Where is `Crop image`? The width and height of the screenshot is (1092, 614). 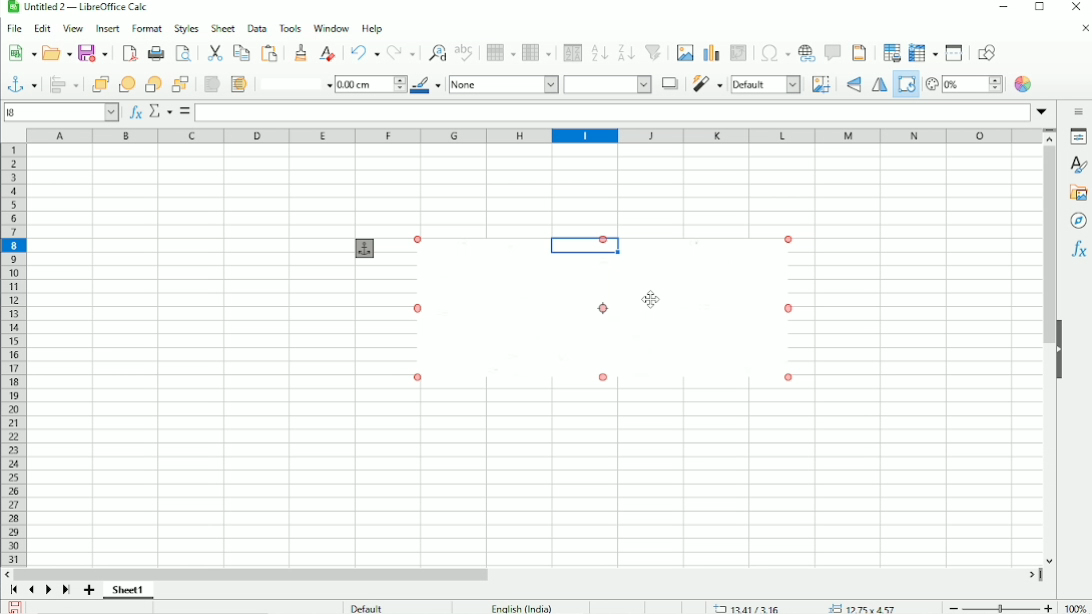
Crop image is located at coordinates (822, 84).